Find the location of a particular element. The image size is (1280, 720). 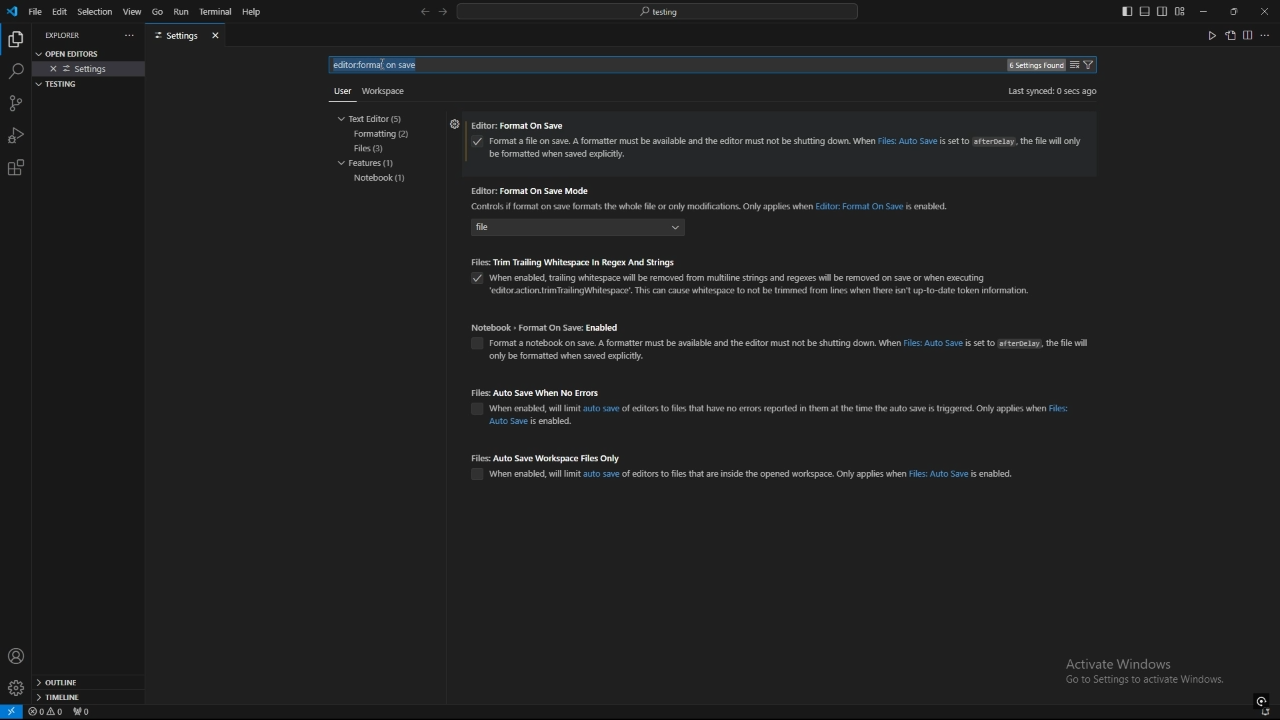

open settings is located at coordinates (1230, 35).